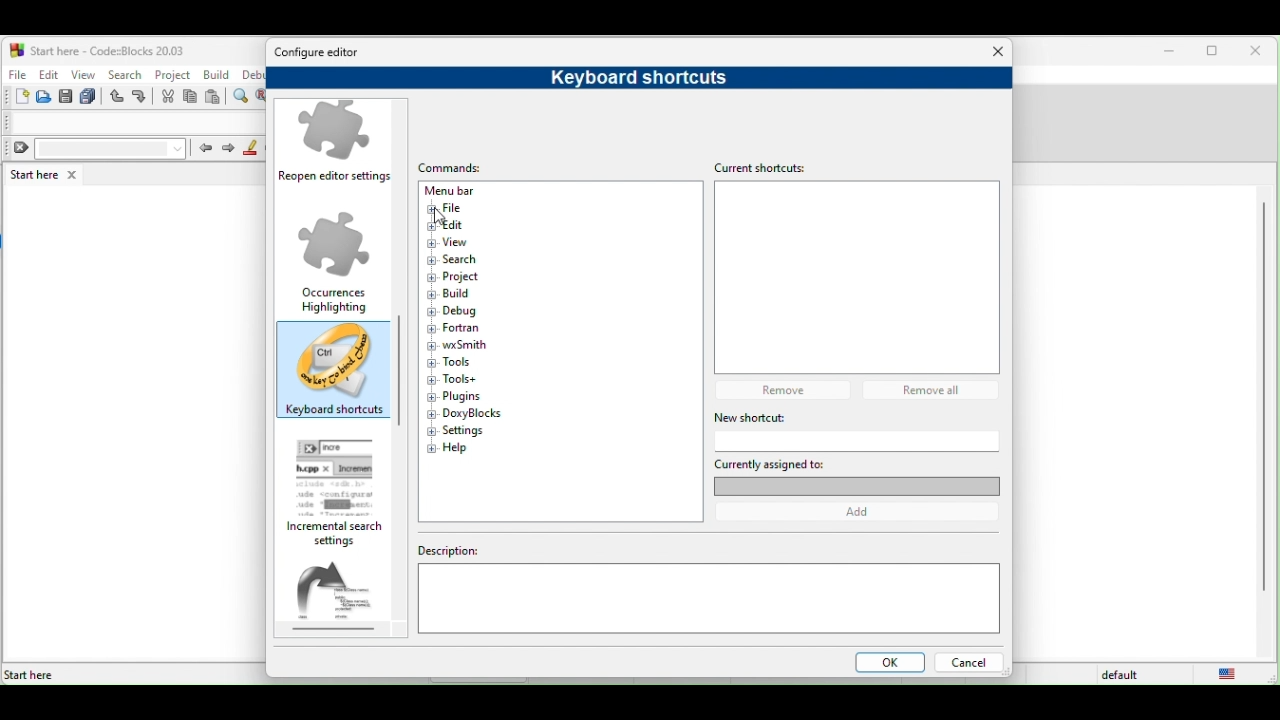 This screenshot has height=720, width=1280. I want to click on occurrences highlighting, so click(335, 261).